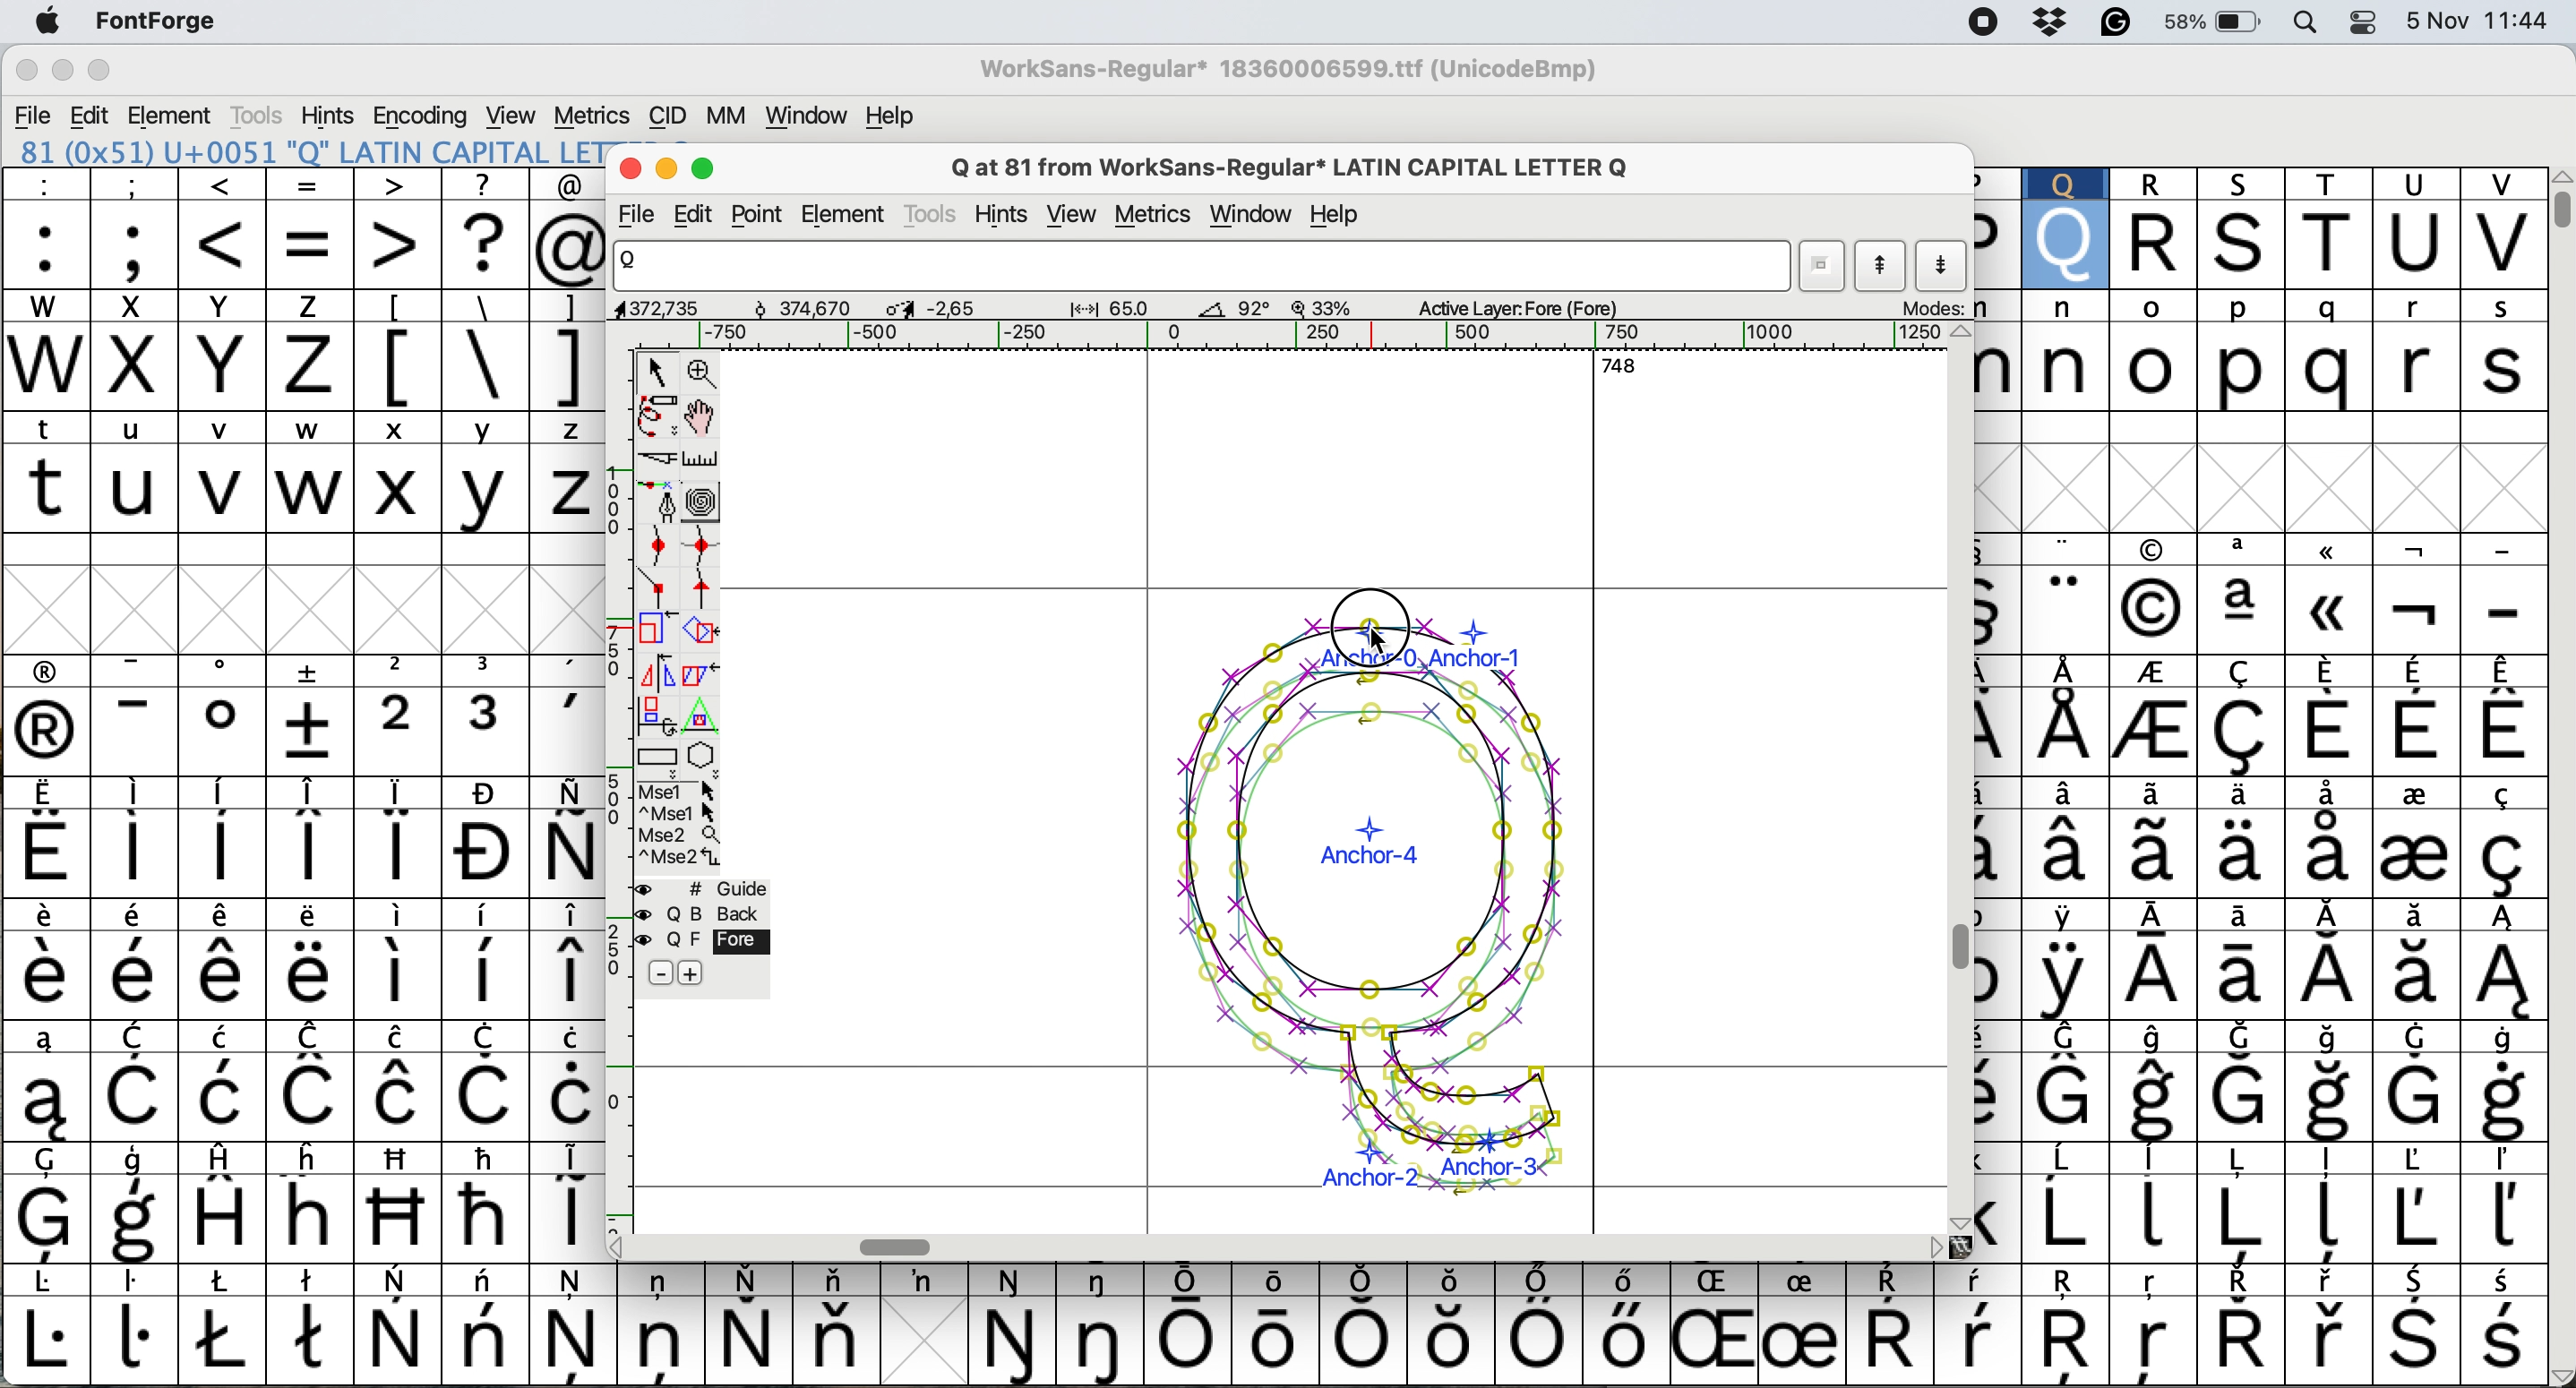  I want to click on modes, so click(1939, 309).